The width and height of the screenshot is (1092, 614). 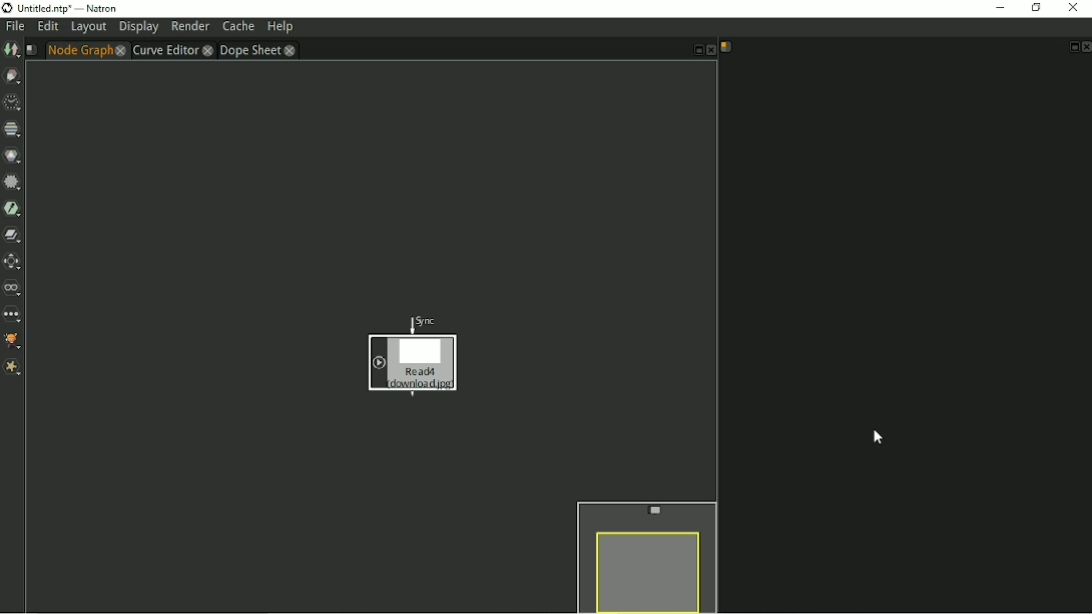 I want to click on Preview, so click(x=644, y=554).